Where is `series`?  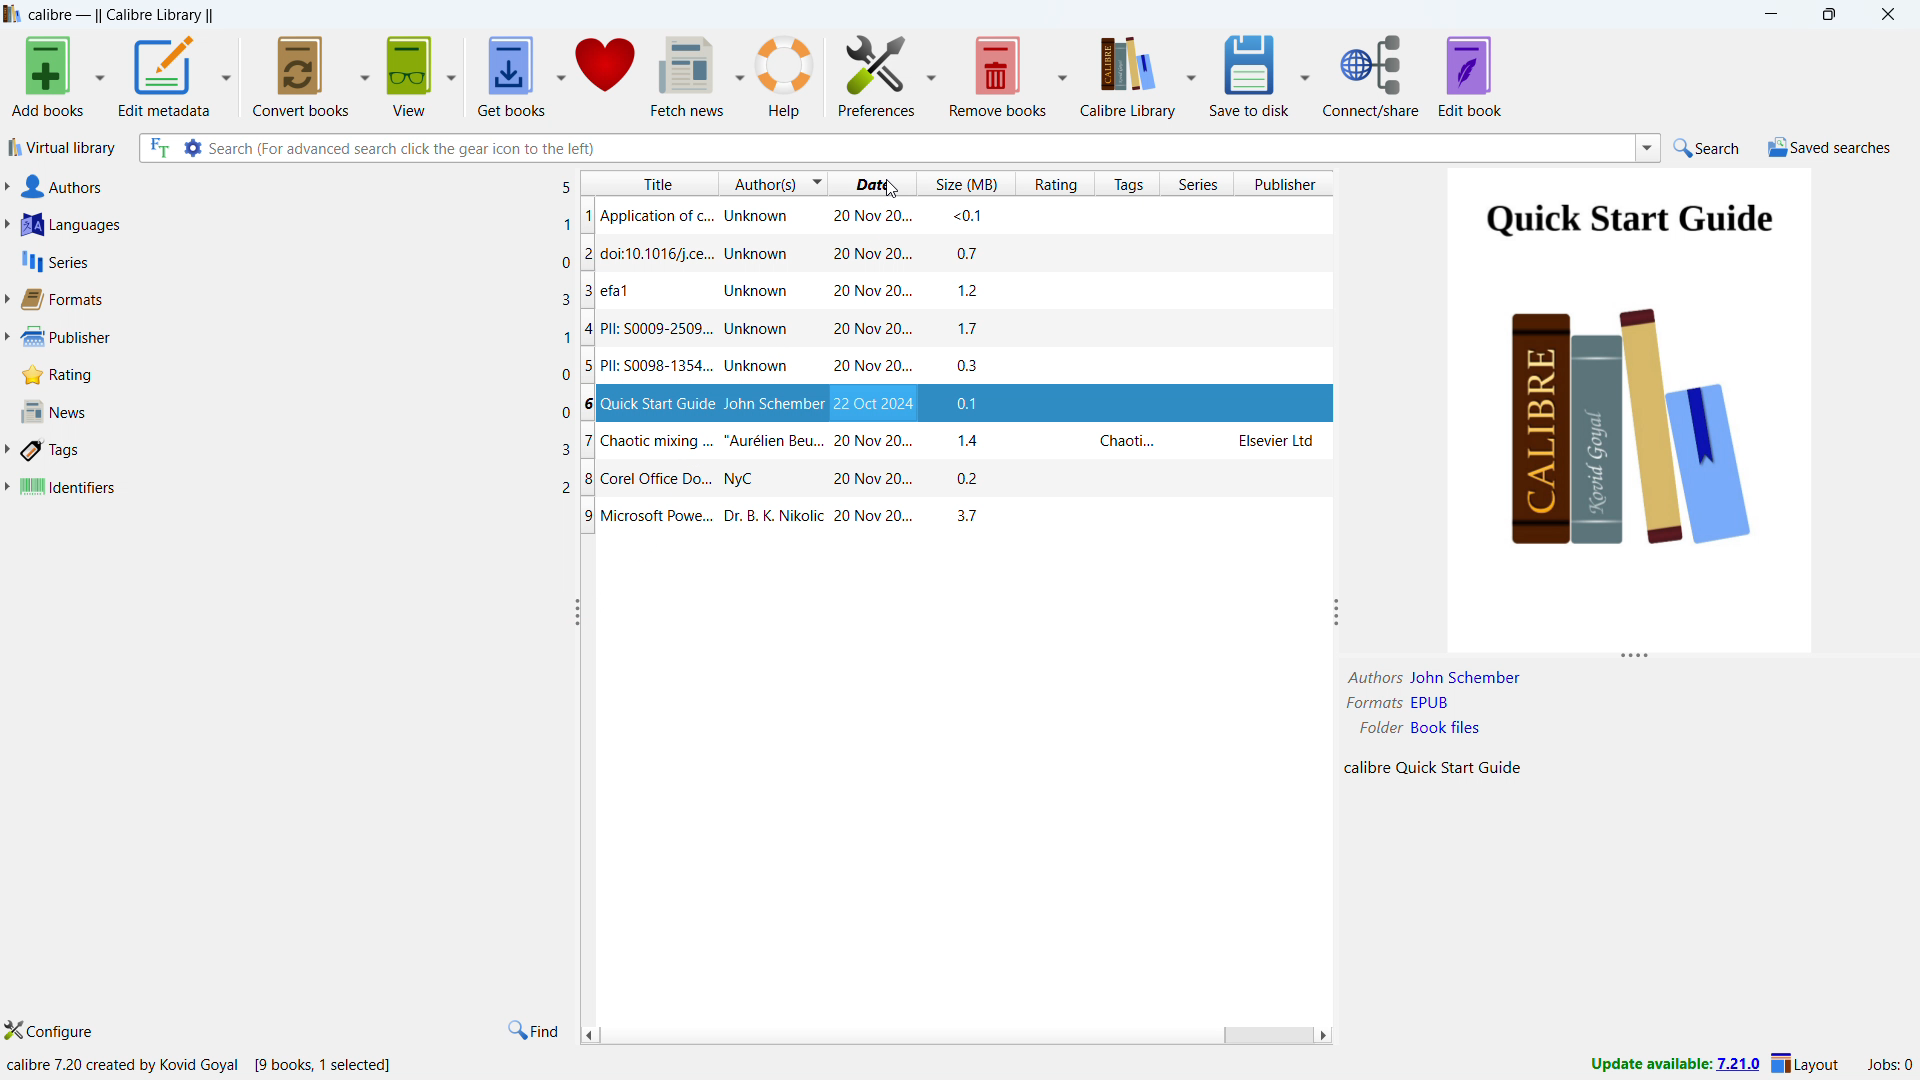
series is located at coordinates (296, 260).